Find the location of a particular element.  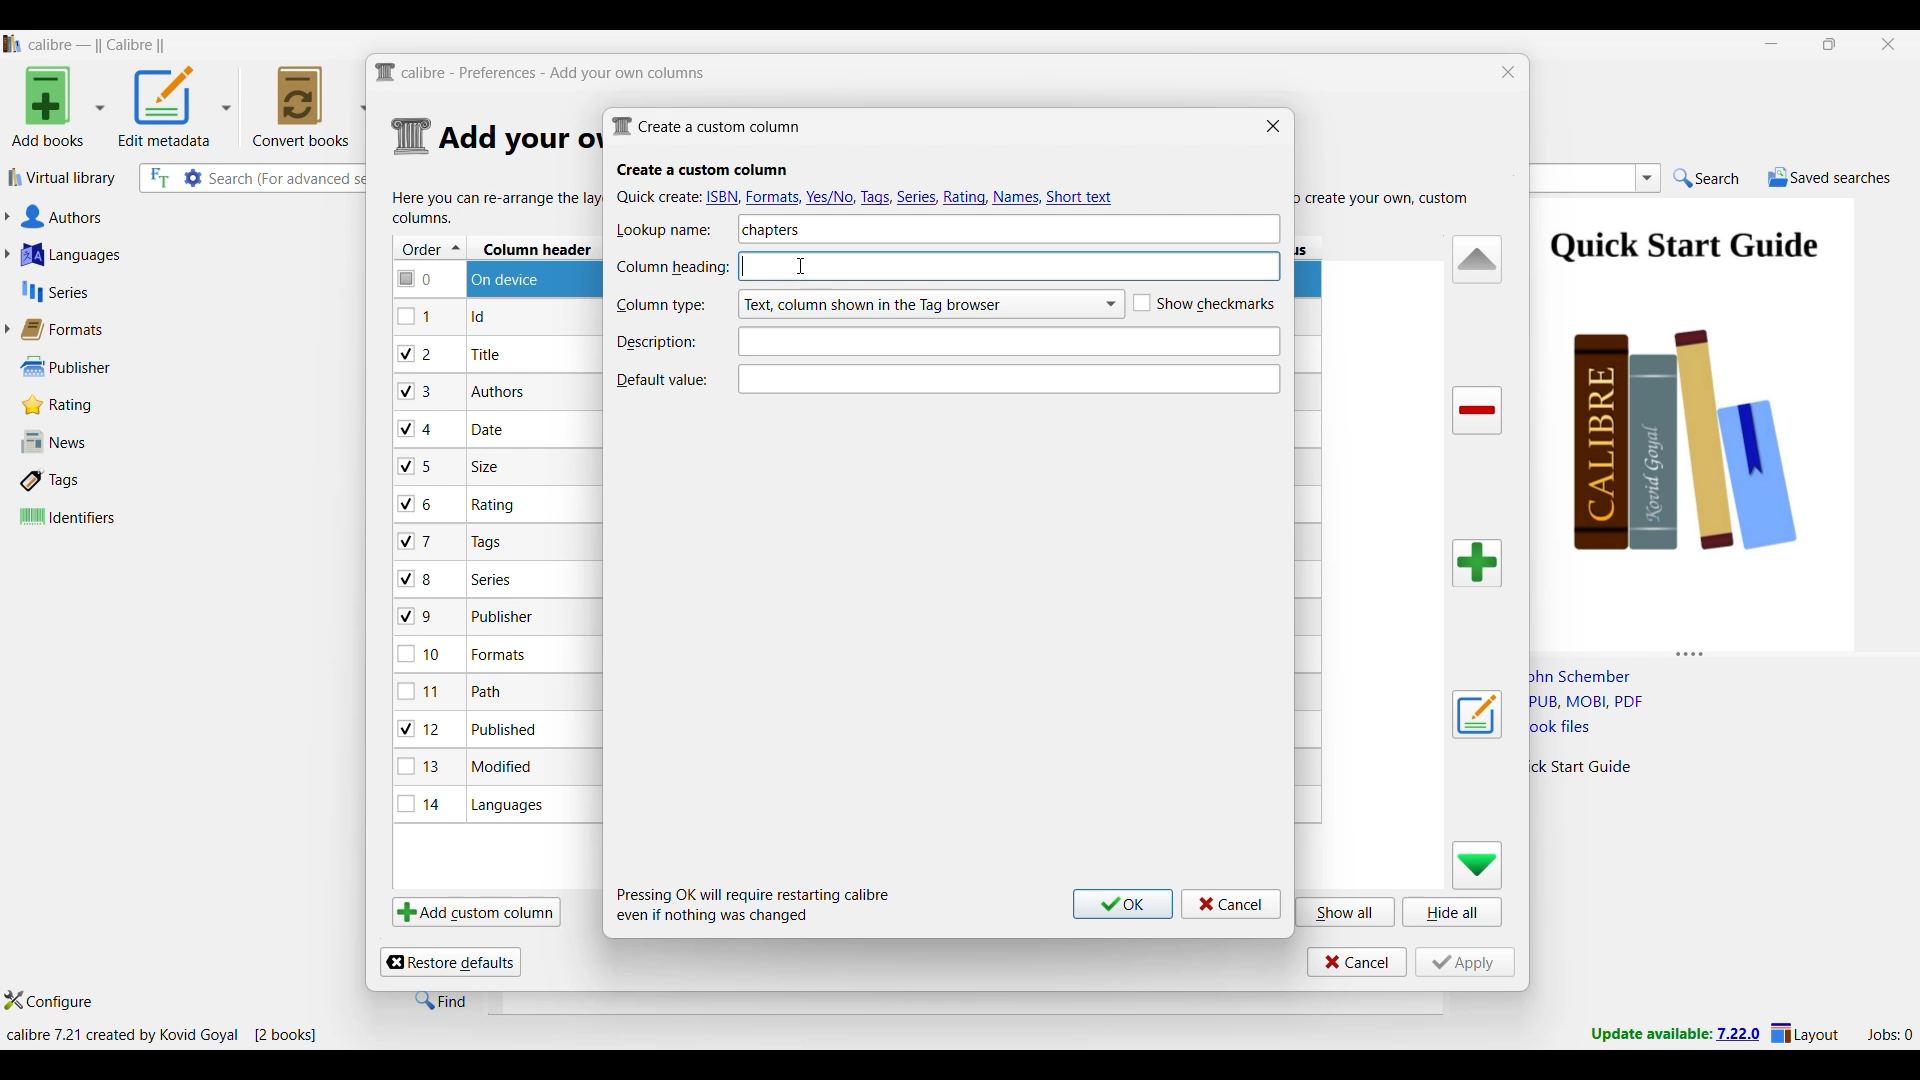

cursor is located at coordinates (802, 264).